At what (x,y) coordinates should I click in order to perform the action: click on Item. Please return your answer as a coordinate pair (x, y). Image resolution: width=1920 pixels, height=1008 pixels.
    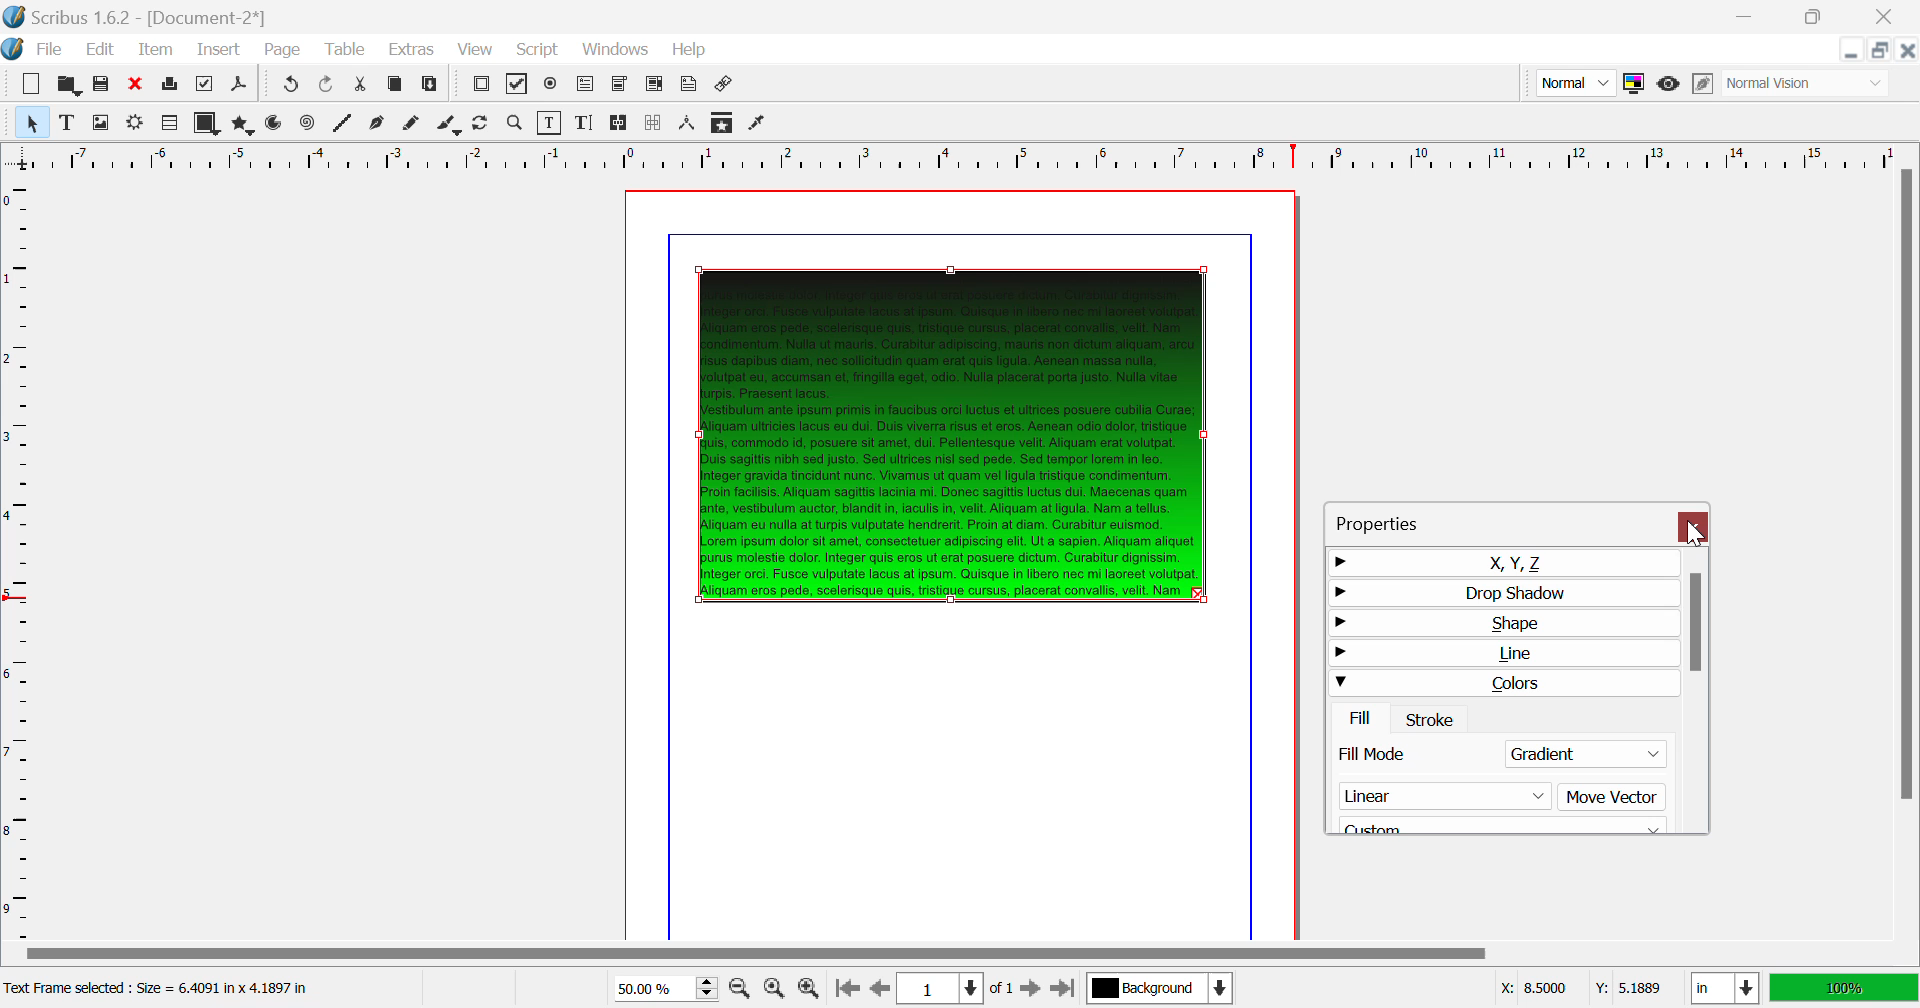
    Looking at the image, I should click on (157, 50).